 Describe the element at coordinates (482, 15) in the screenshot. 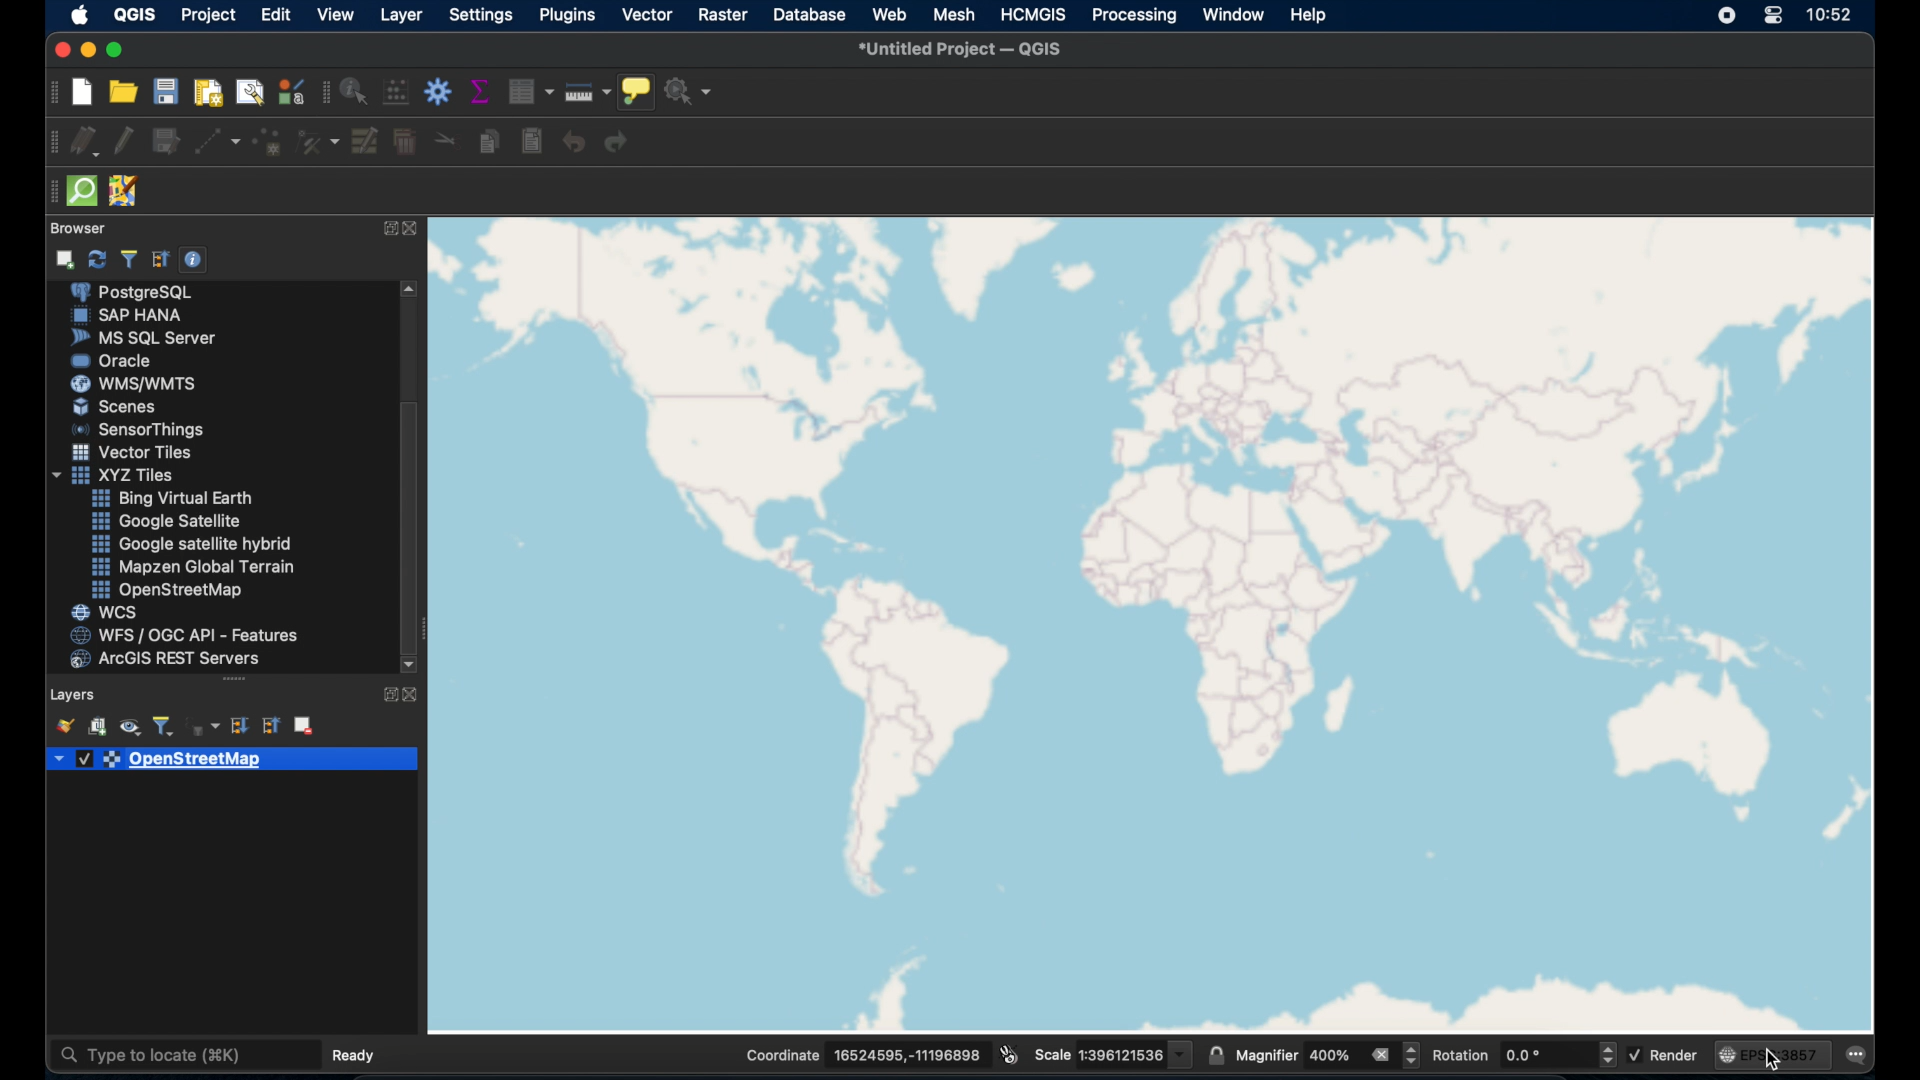

I see `settings` at that location.